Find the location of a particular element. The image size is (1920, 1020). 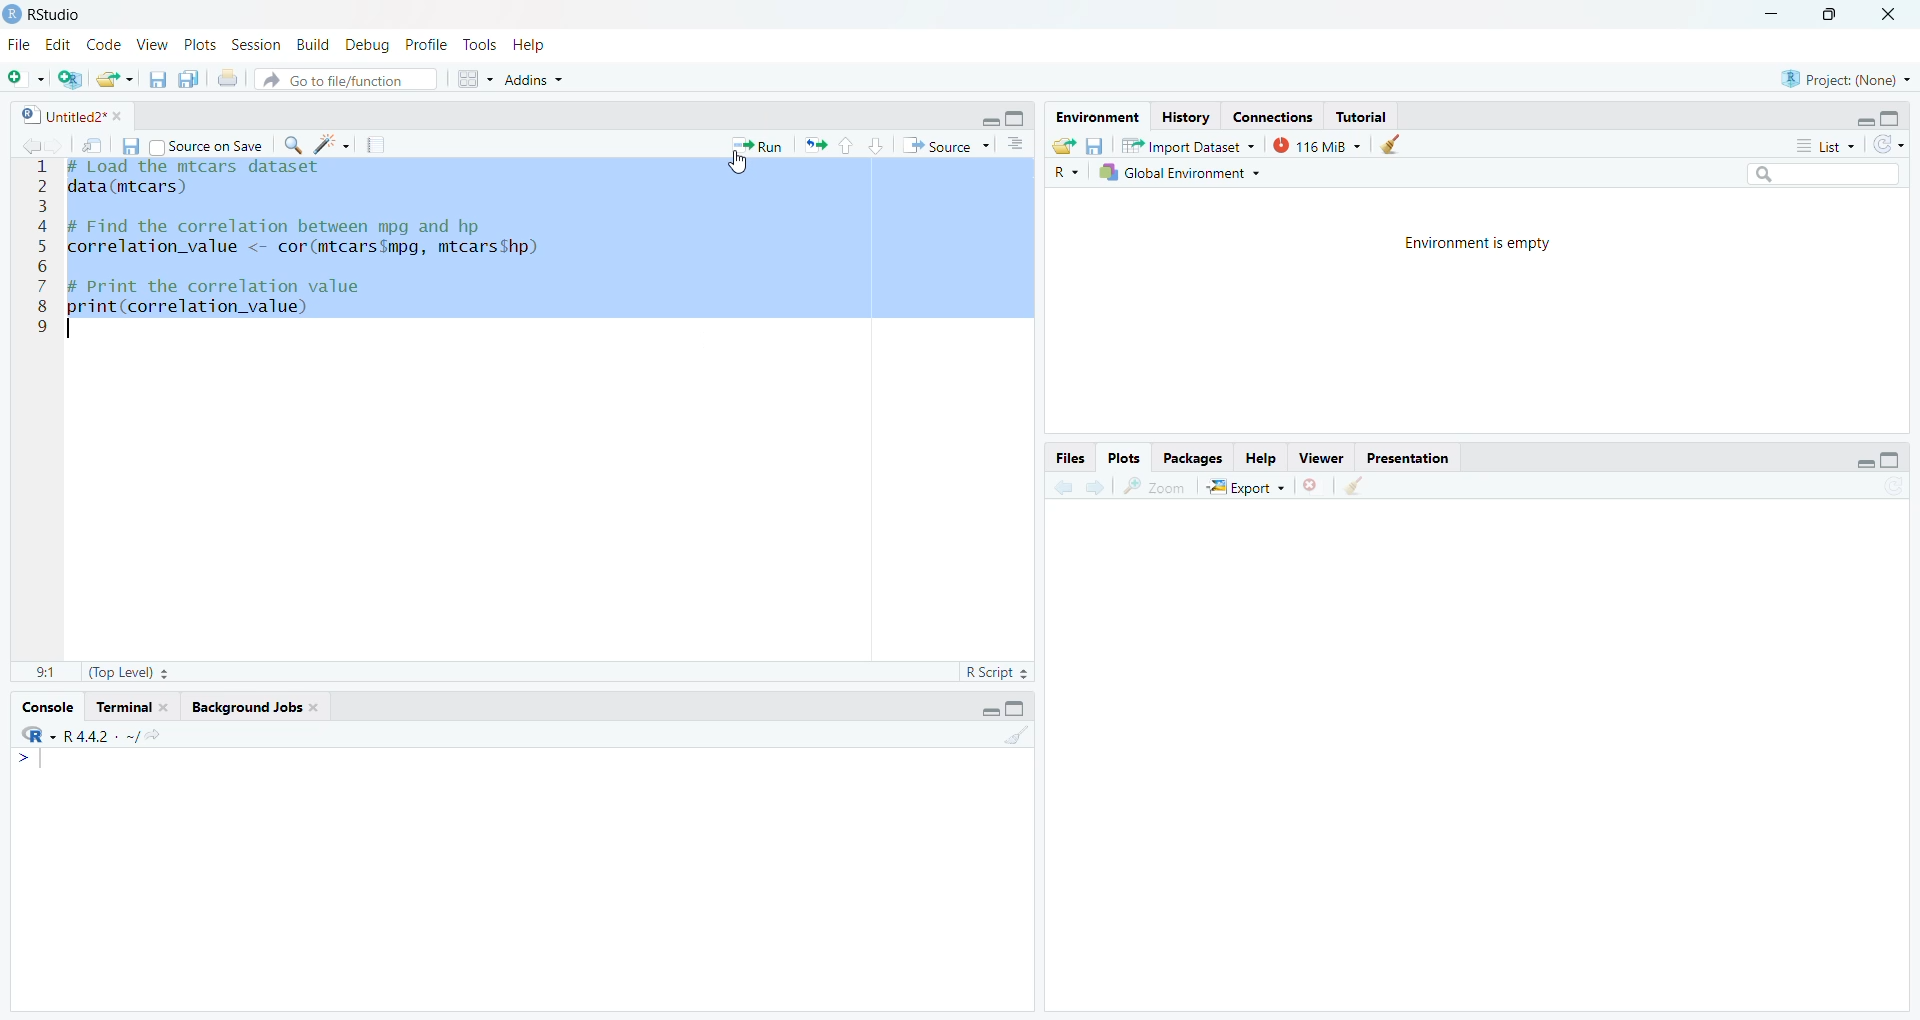

Minimize is located at coordinates (989, 120).